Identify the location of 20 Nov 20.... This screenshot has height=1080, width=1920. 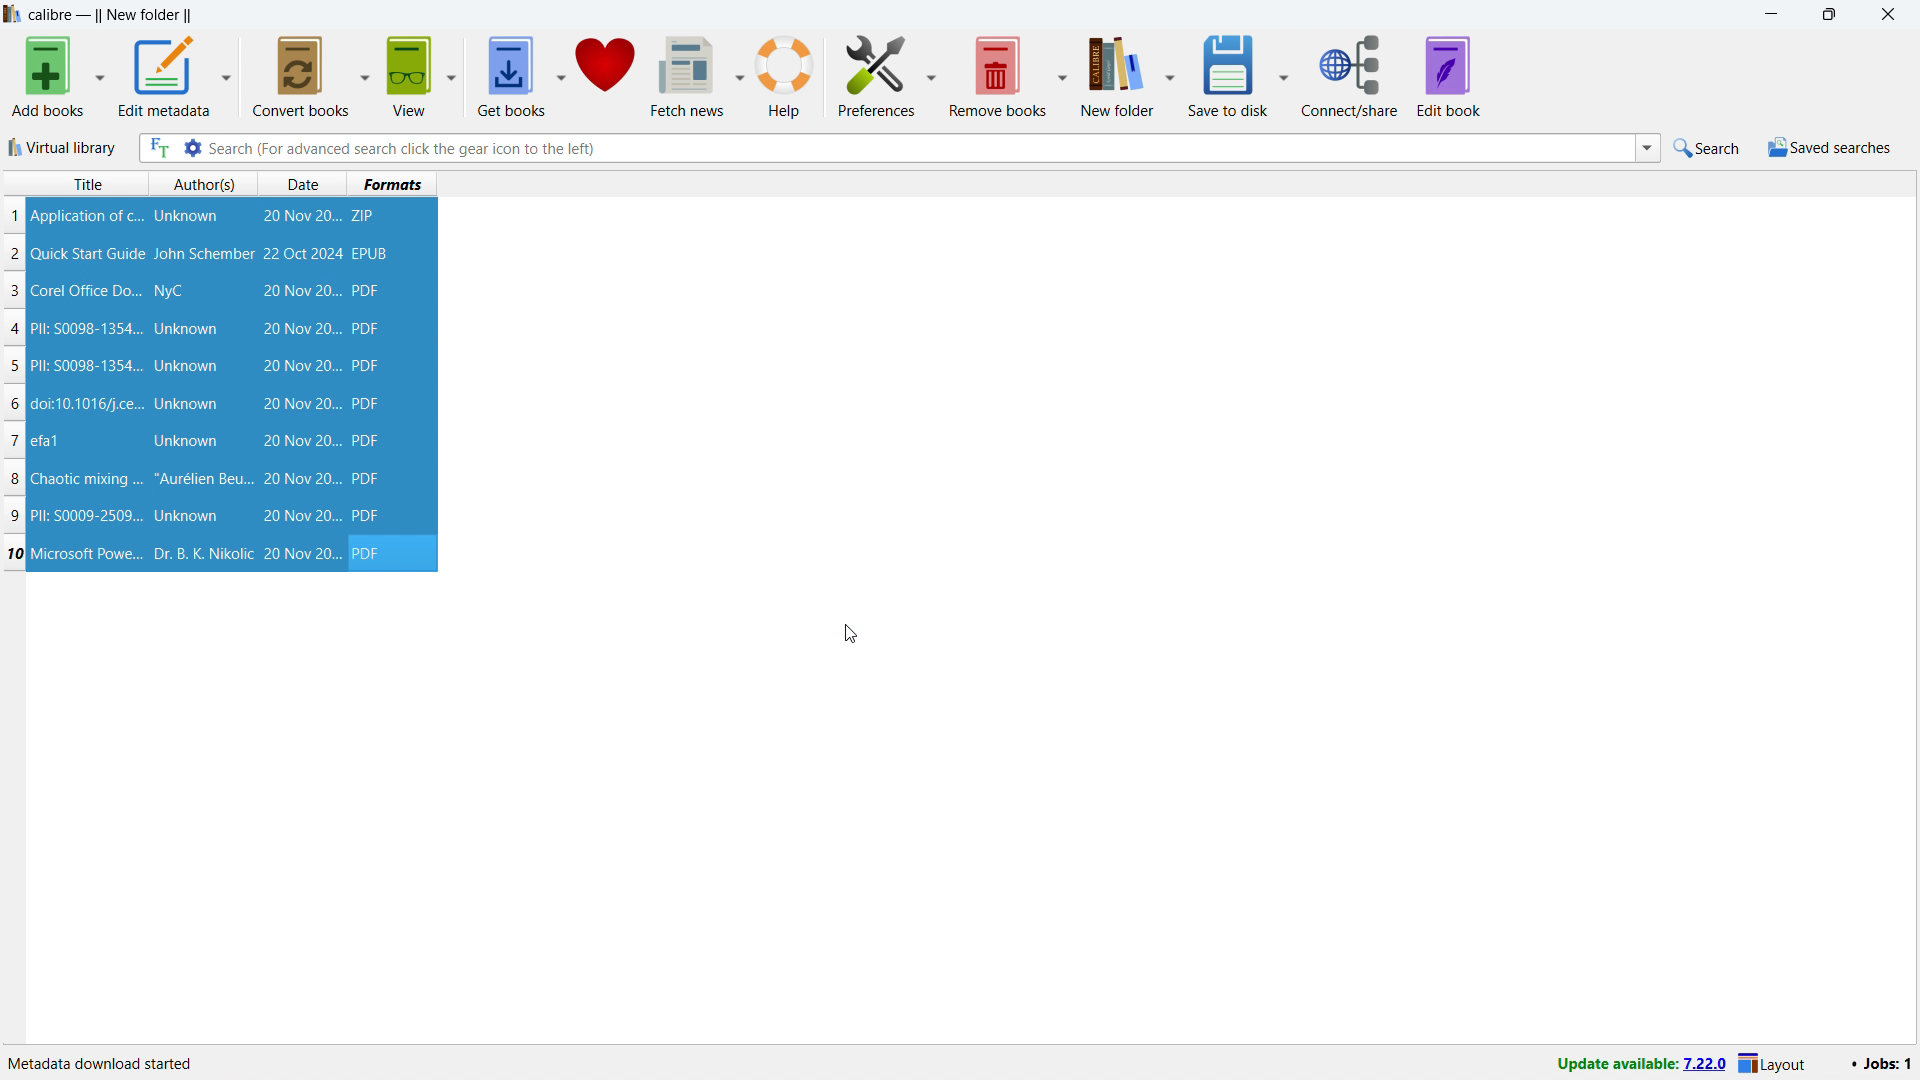
(299, 479).